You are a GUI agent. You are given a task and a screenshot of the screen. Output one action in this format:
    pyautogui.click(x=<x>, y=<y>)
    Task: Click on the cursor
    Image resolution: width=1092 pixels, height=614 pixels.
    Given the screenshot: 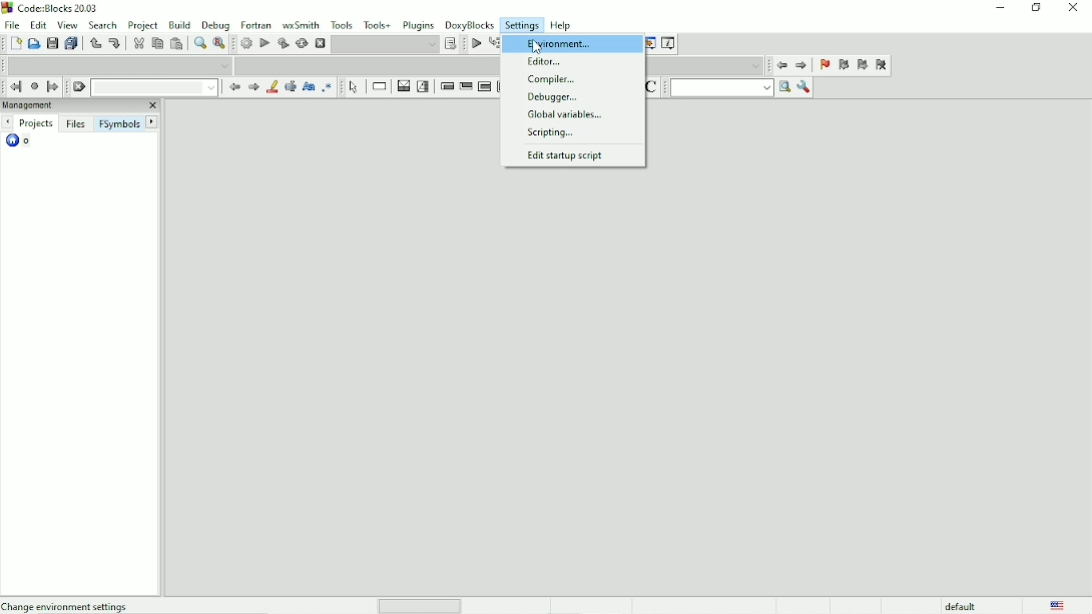 What is the action you would take?
    pyautogui.click(x=537, y=46)
    